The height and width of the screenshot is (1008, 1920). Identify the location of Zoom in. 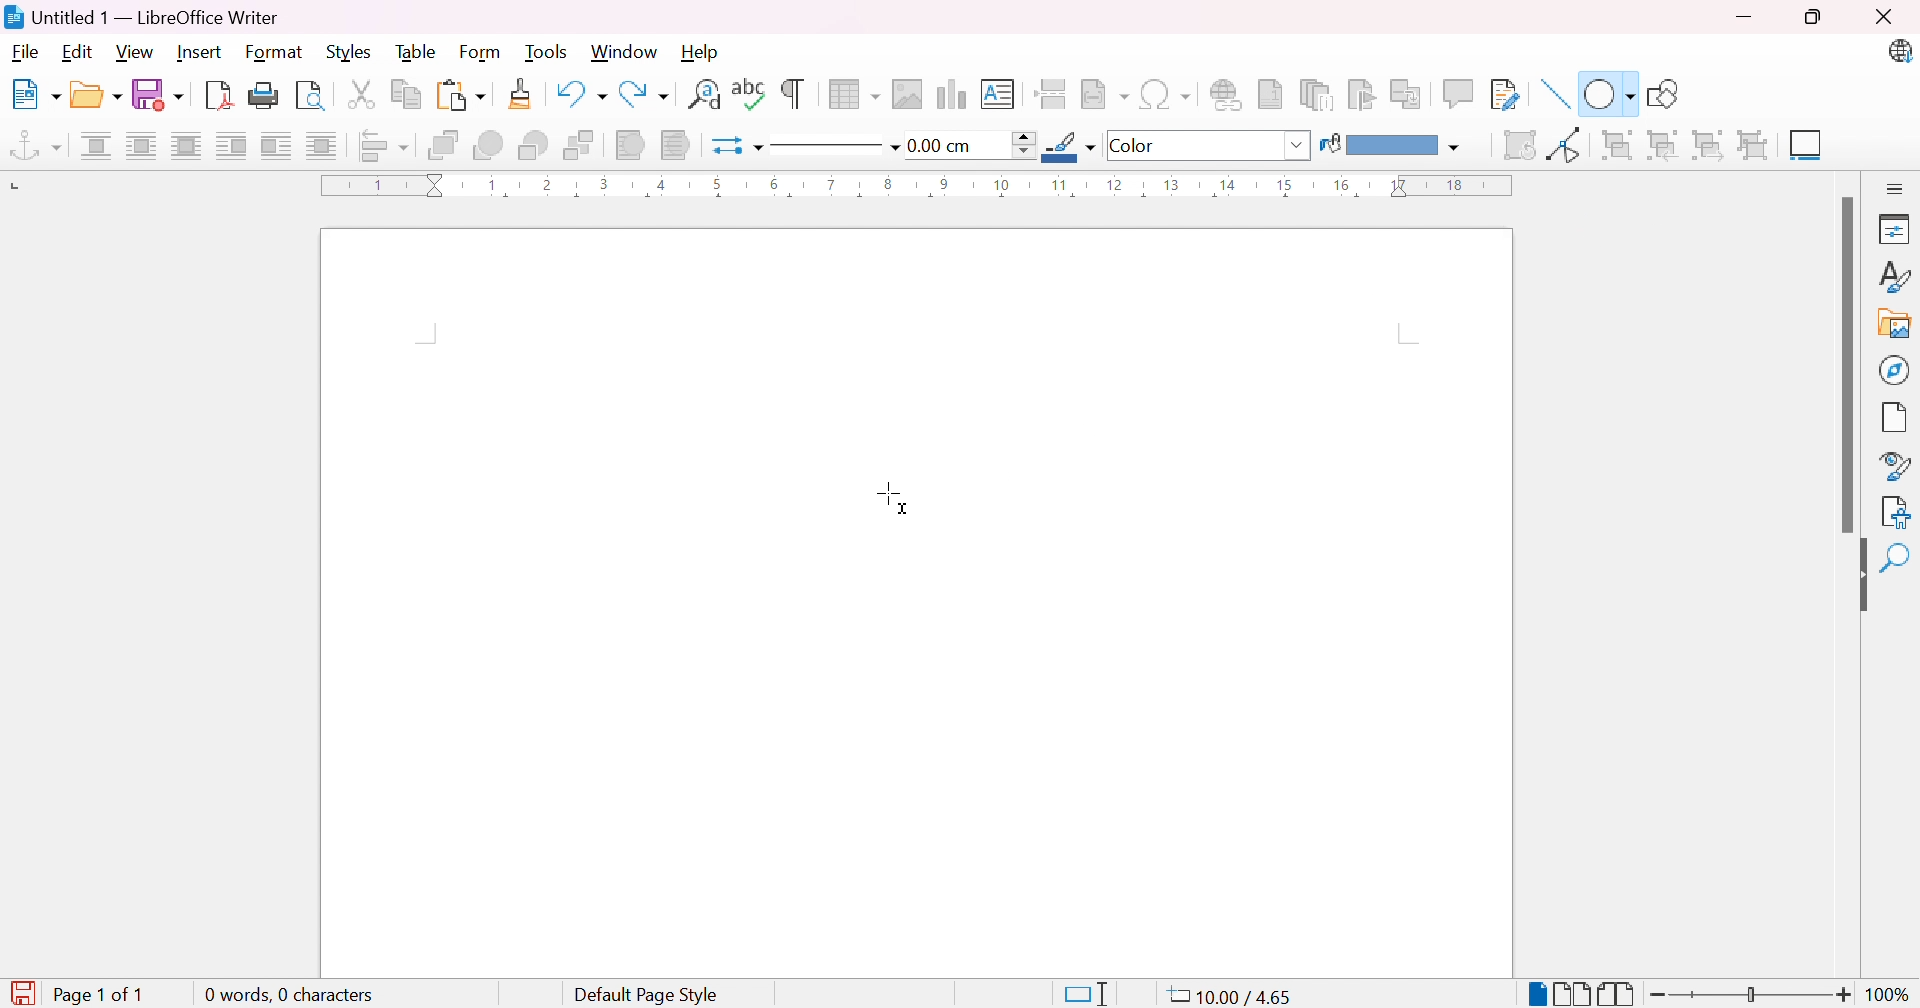
(1847, 995).